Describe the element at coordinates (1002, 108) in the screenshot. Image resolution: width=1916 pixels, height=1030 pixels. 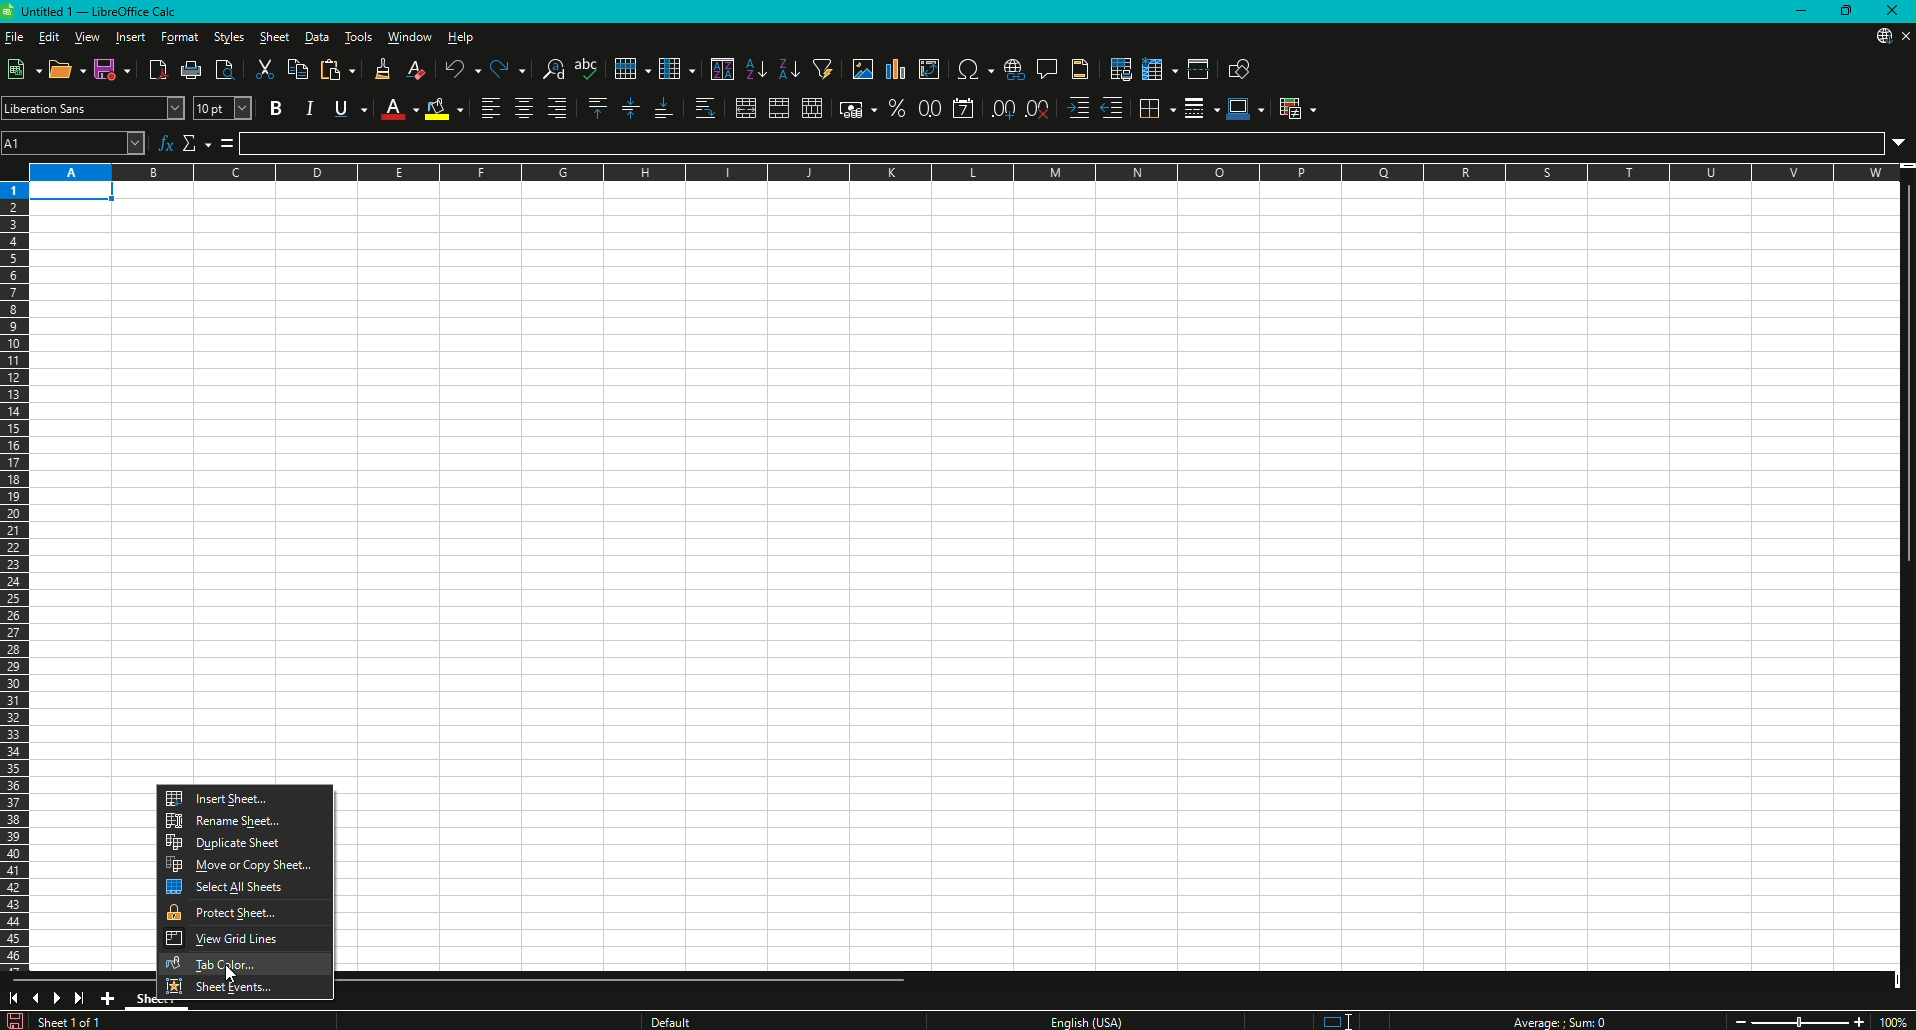
I see `Add Decimal Place` at that location.